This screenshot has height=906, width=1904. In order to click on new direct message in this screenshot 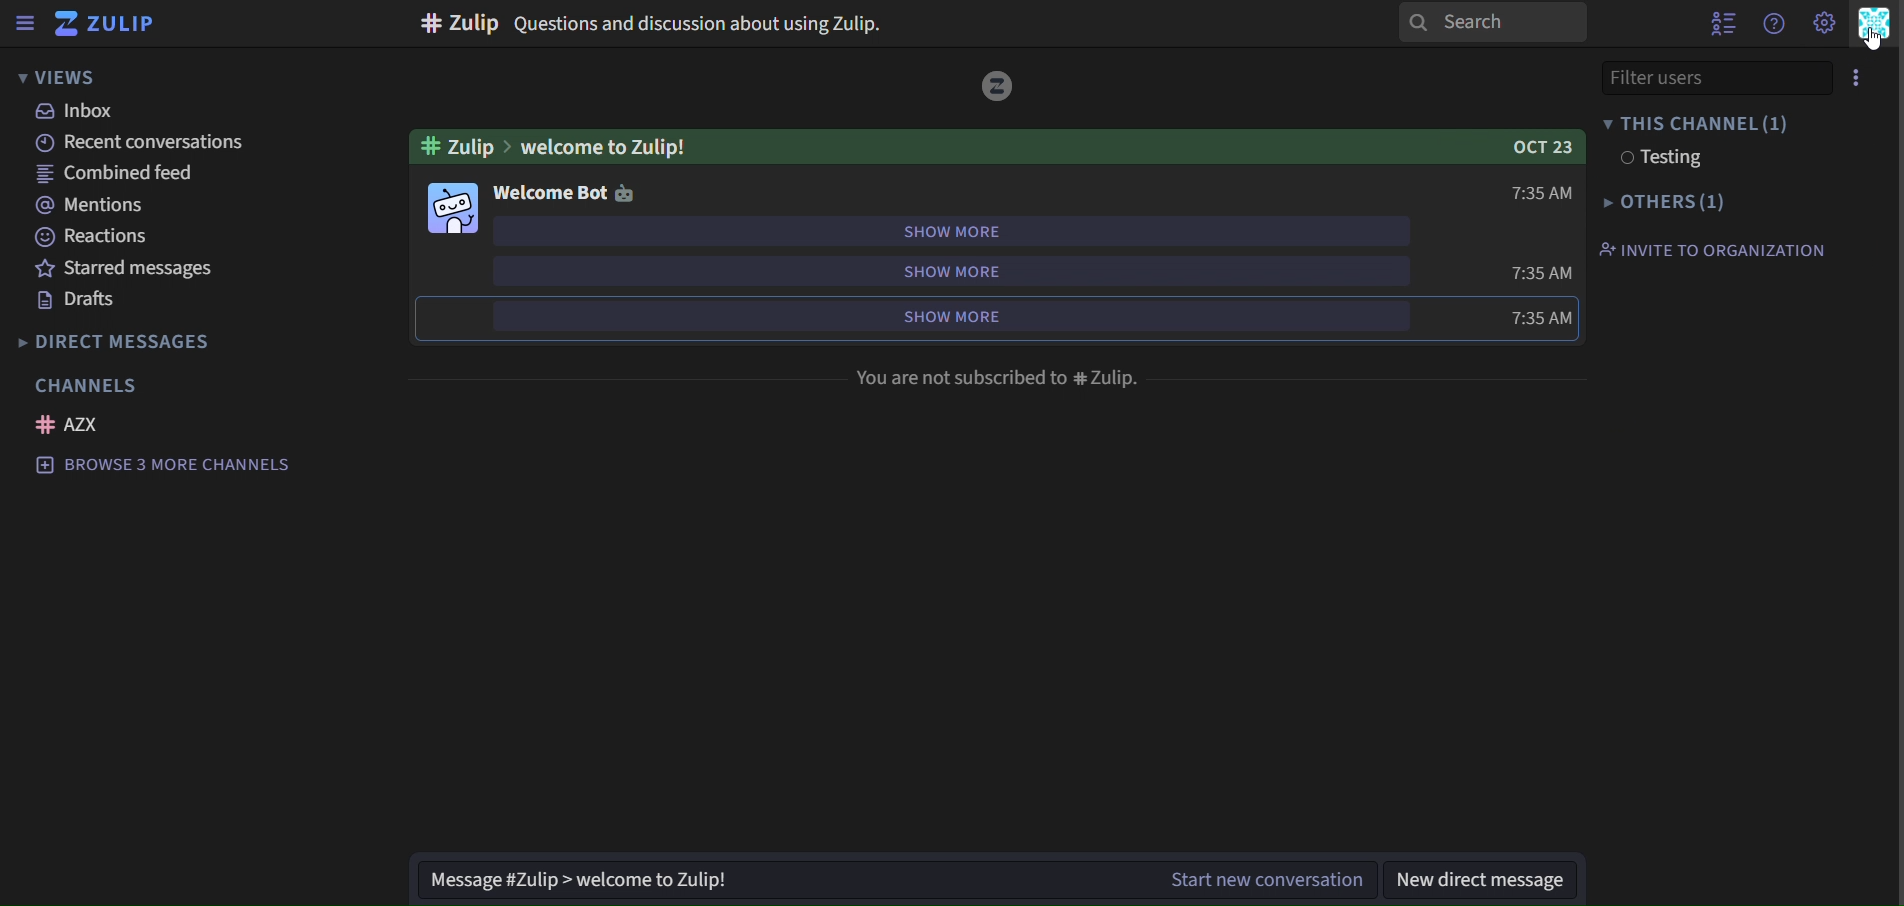, I will do `click(1480, 879)`.